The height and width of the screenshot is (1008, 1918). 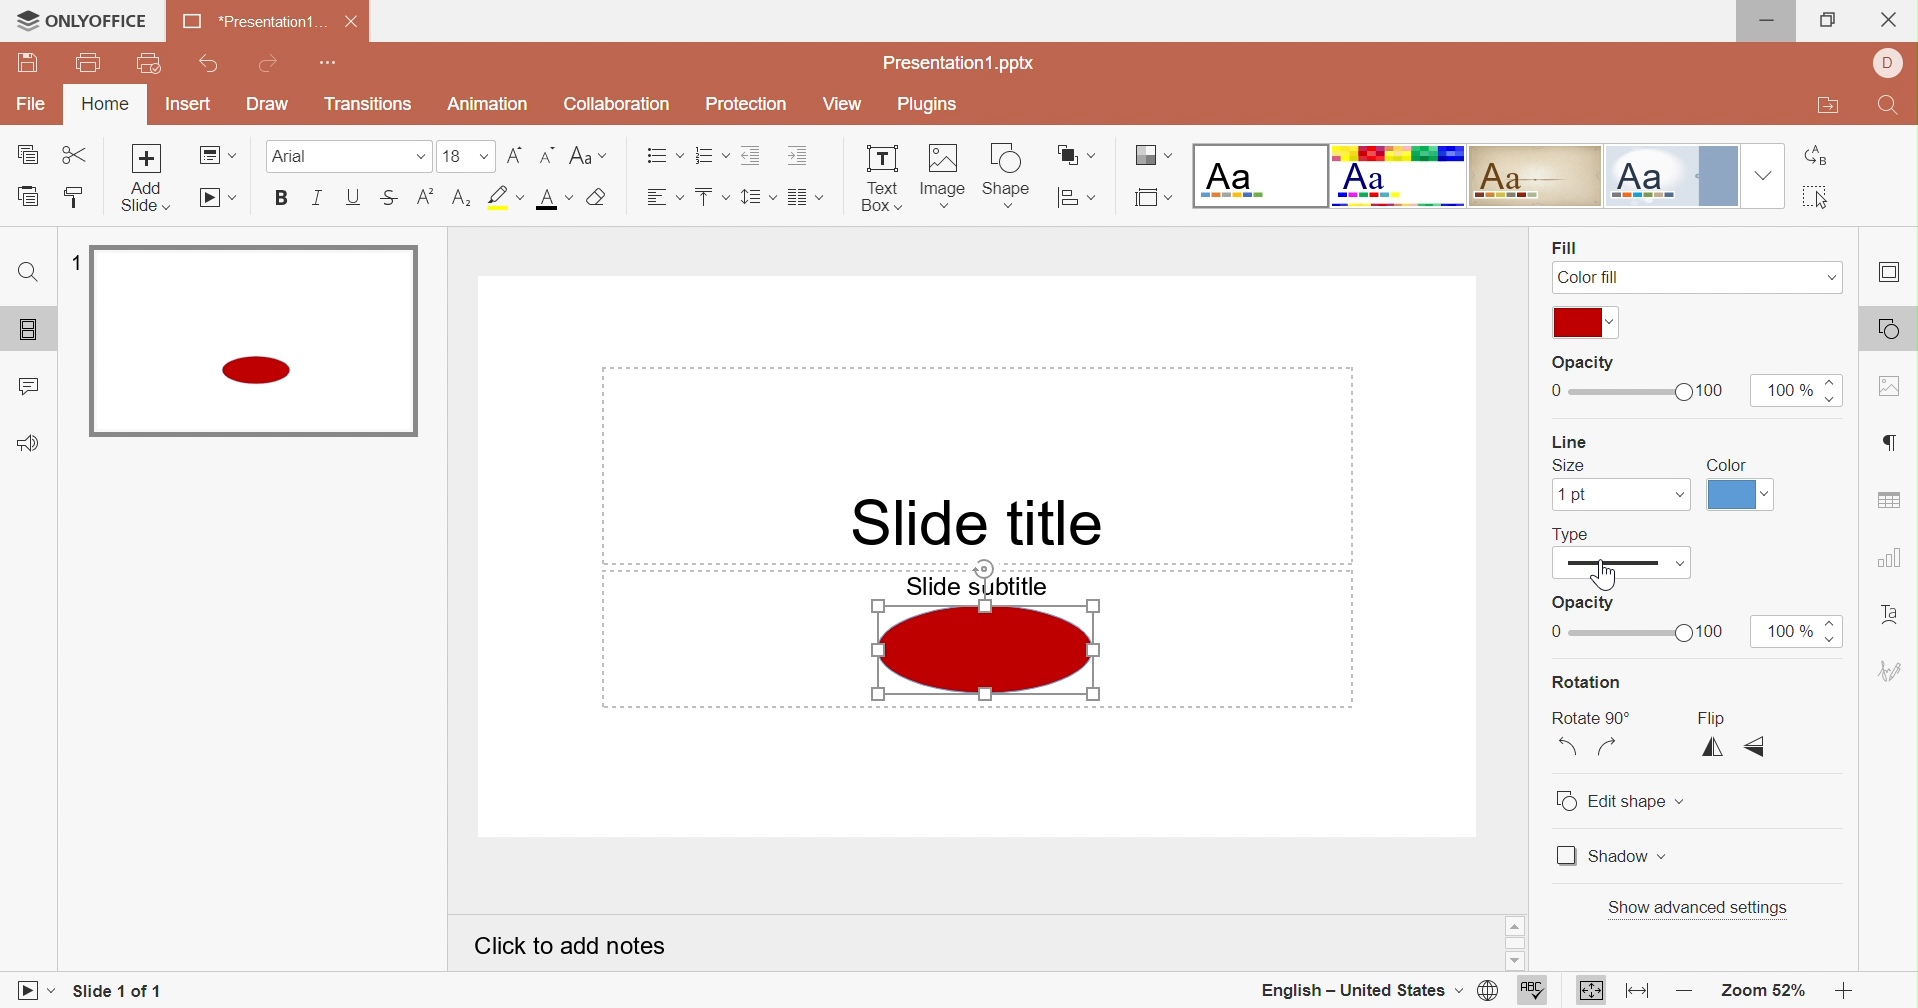 What do you see at coordinates (29, 65) in the screenshot?
I see `Save` at bounding box center [29, 65].